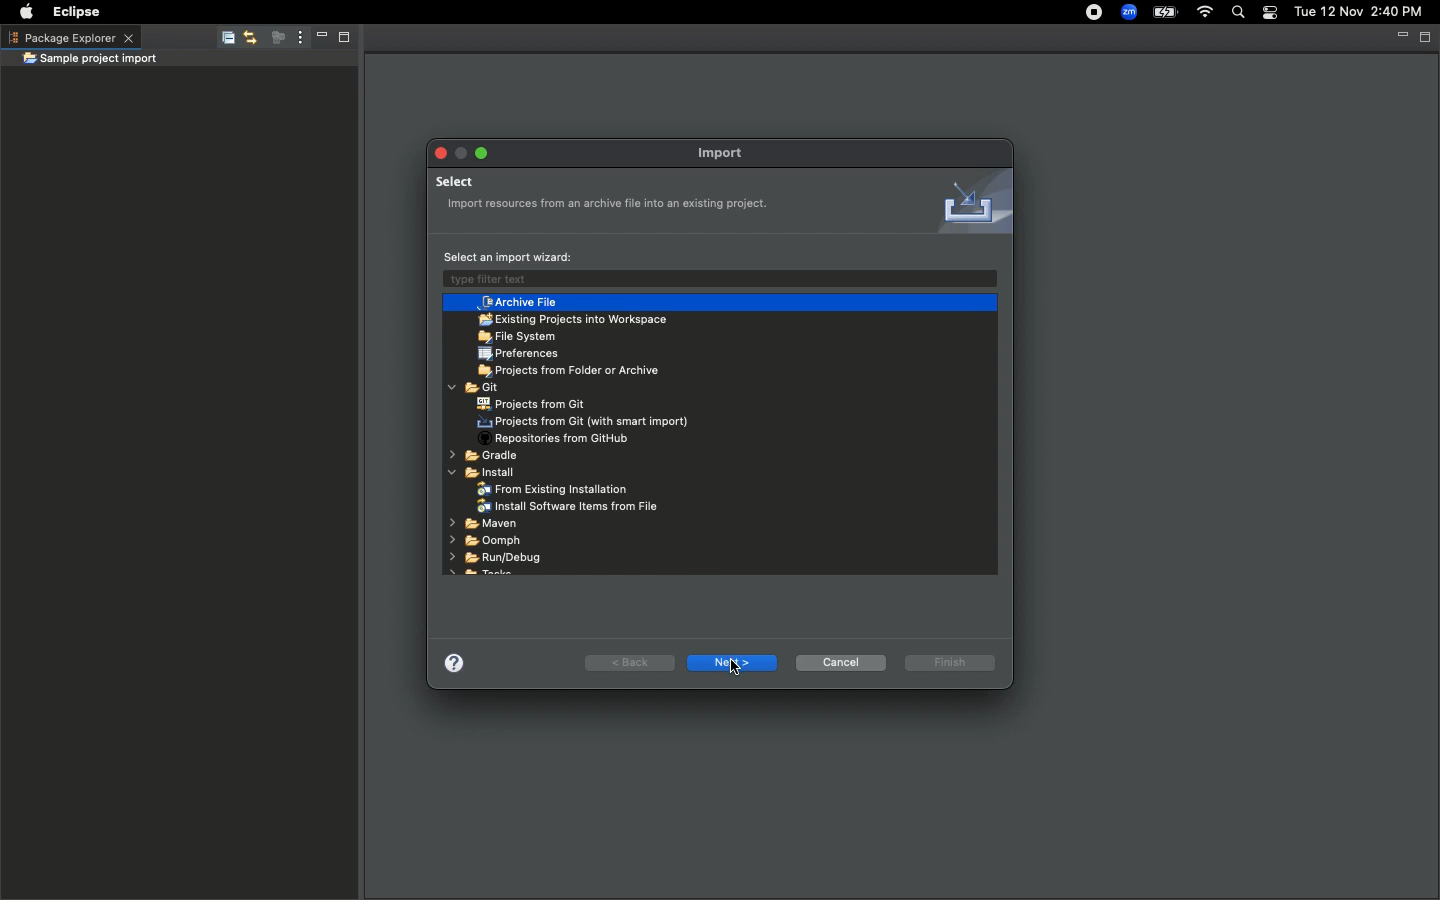 The image size is (1440, 900). I want to click on Gradle, so click(486, 458).